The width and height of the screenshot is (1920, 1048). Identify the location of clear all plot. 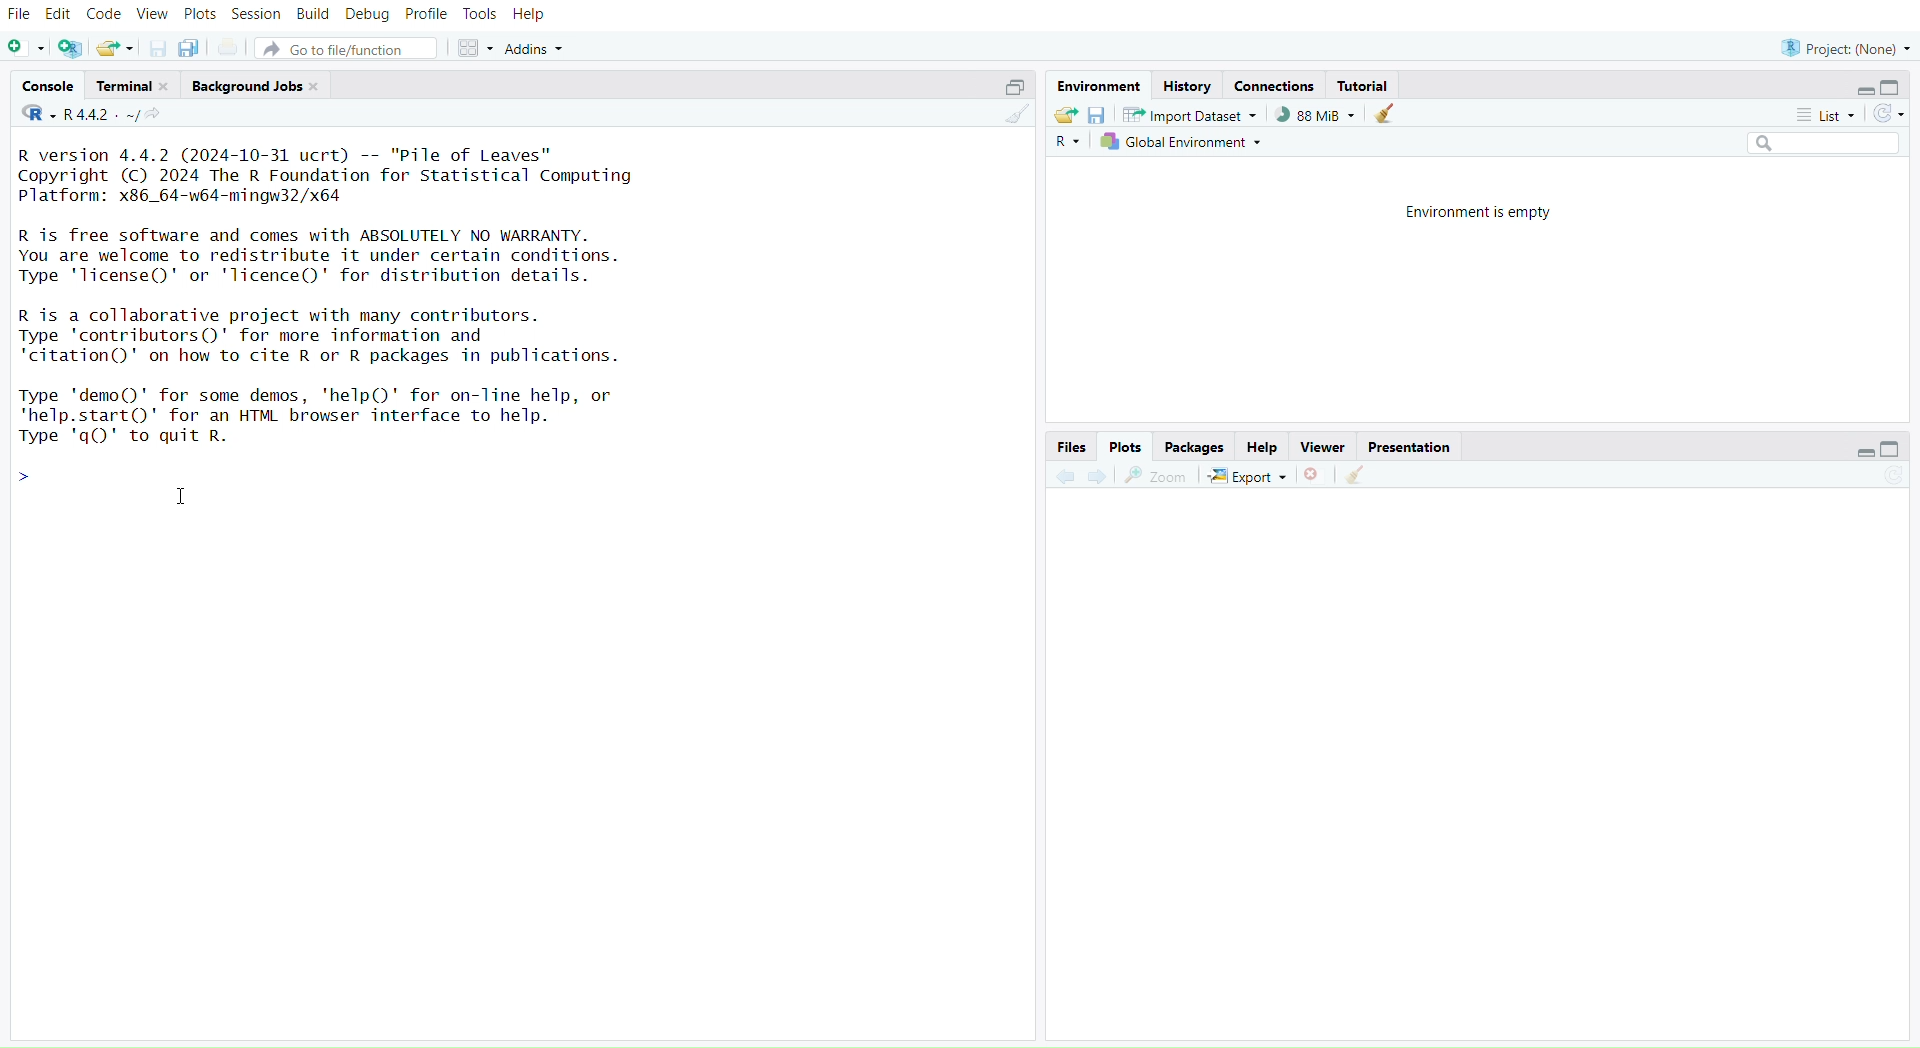
(1357, 475).